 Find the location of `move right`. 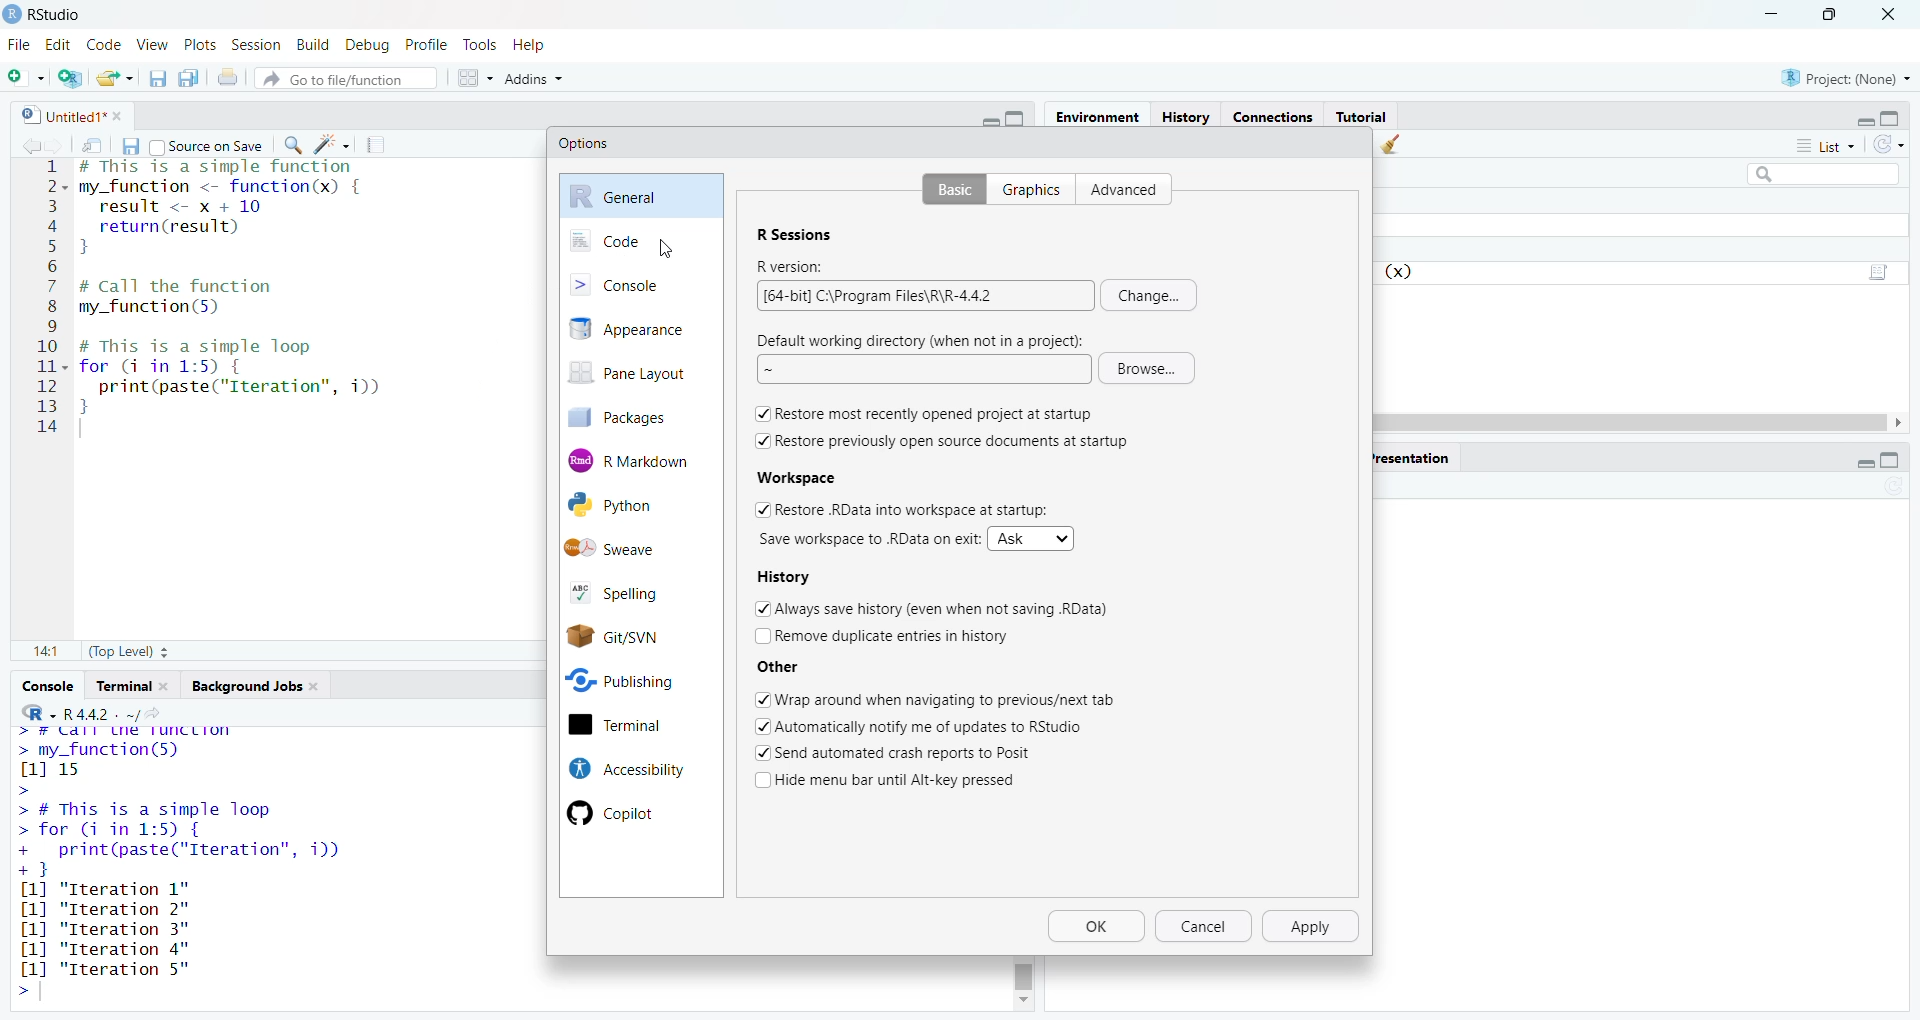

move right is located at coordinates (1906, 423).